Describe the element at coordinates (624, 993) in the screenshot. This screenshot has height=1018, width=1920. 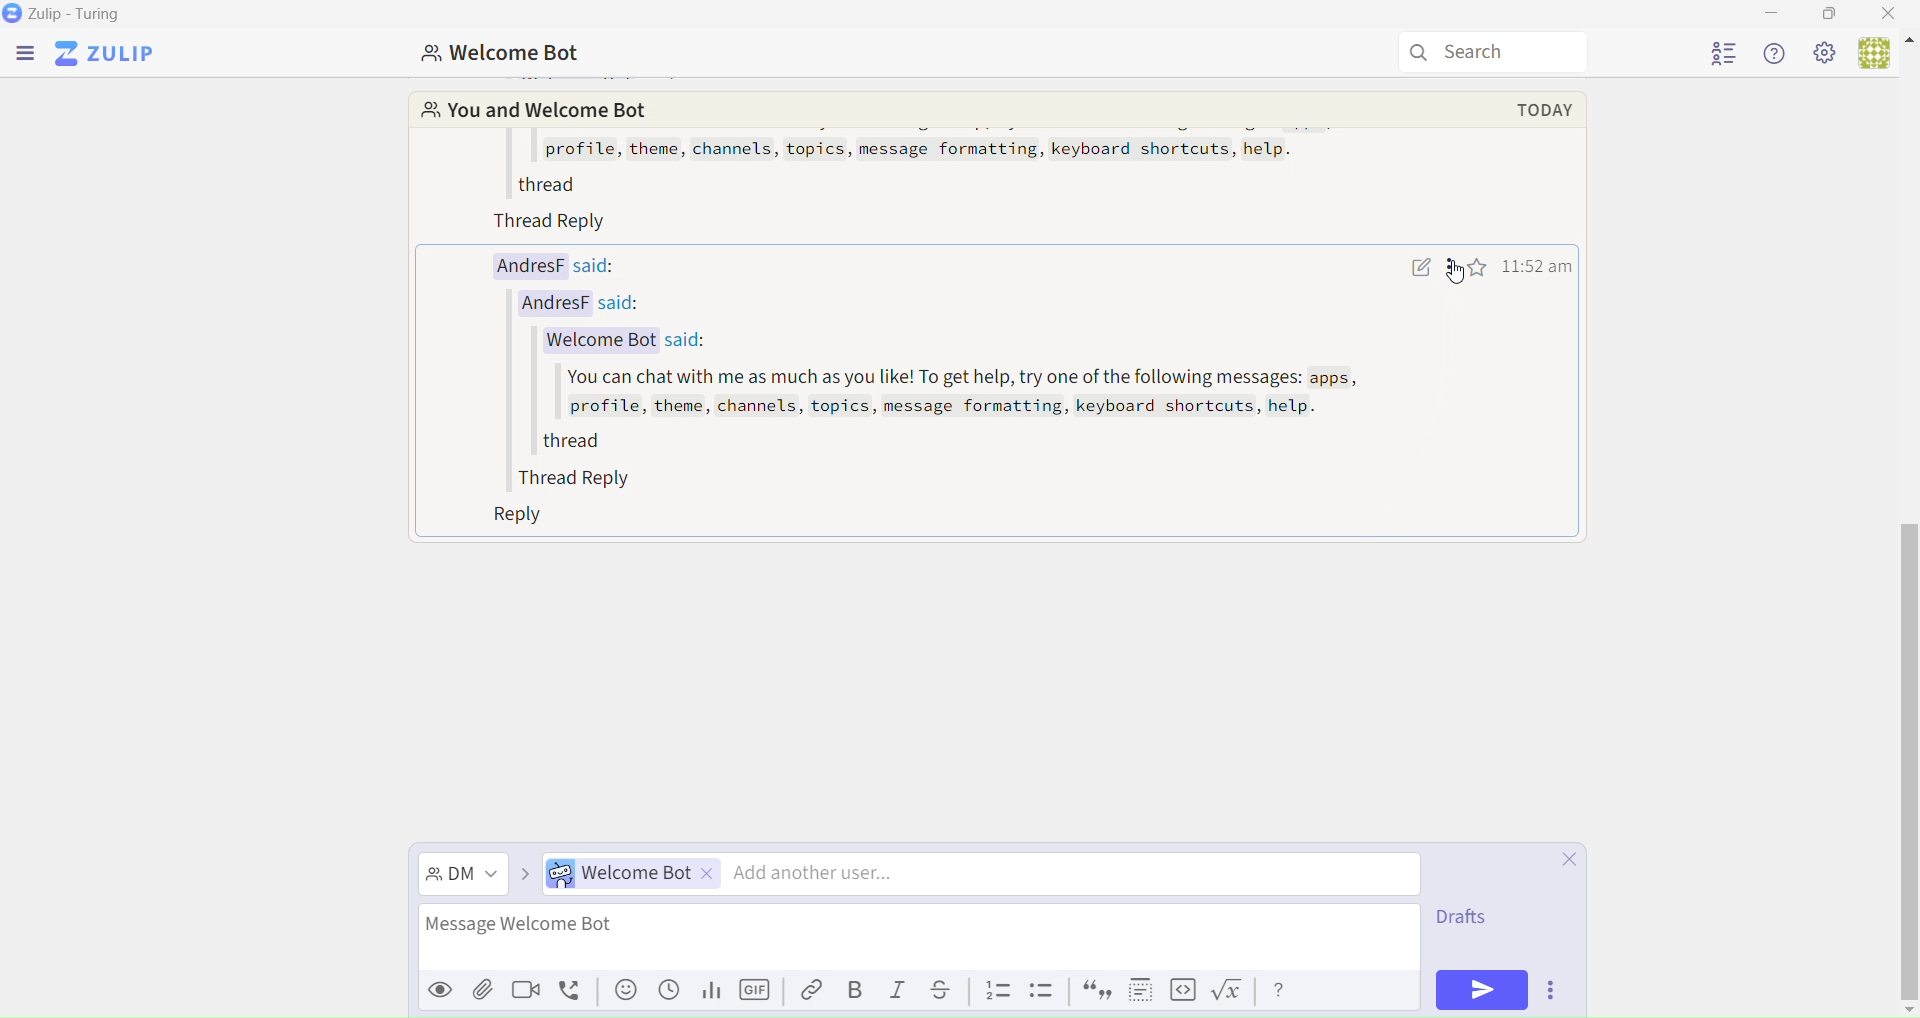
I see `emoji` at that location.